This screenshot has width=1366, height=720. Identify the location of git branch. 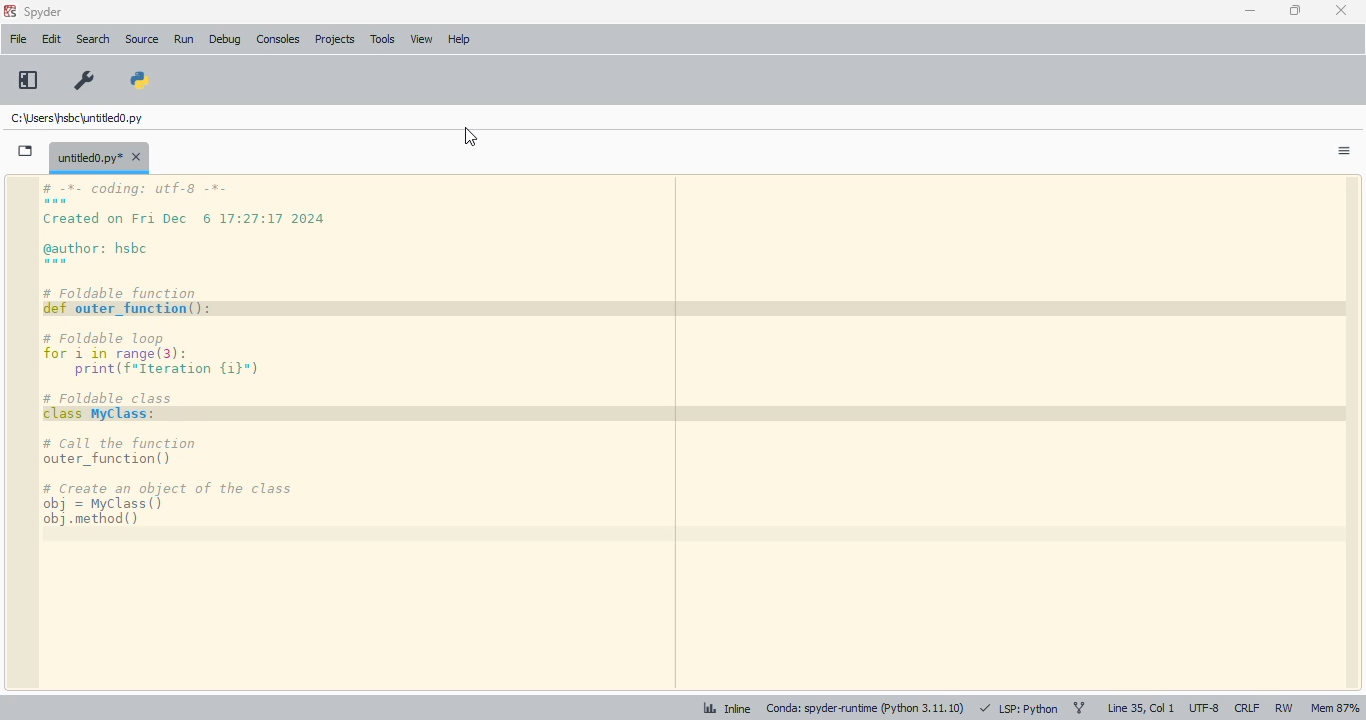
(1079, 709).